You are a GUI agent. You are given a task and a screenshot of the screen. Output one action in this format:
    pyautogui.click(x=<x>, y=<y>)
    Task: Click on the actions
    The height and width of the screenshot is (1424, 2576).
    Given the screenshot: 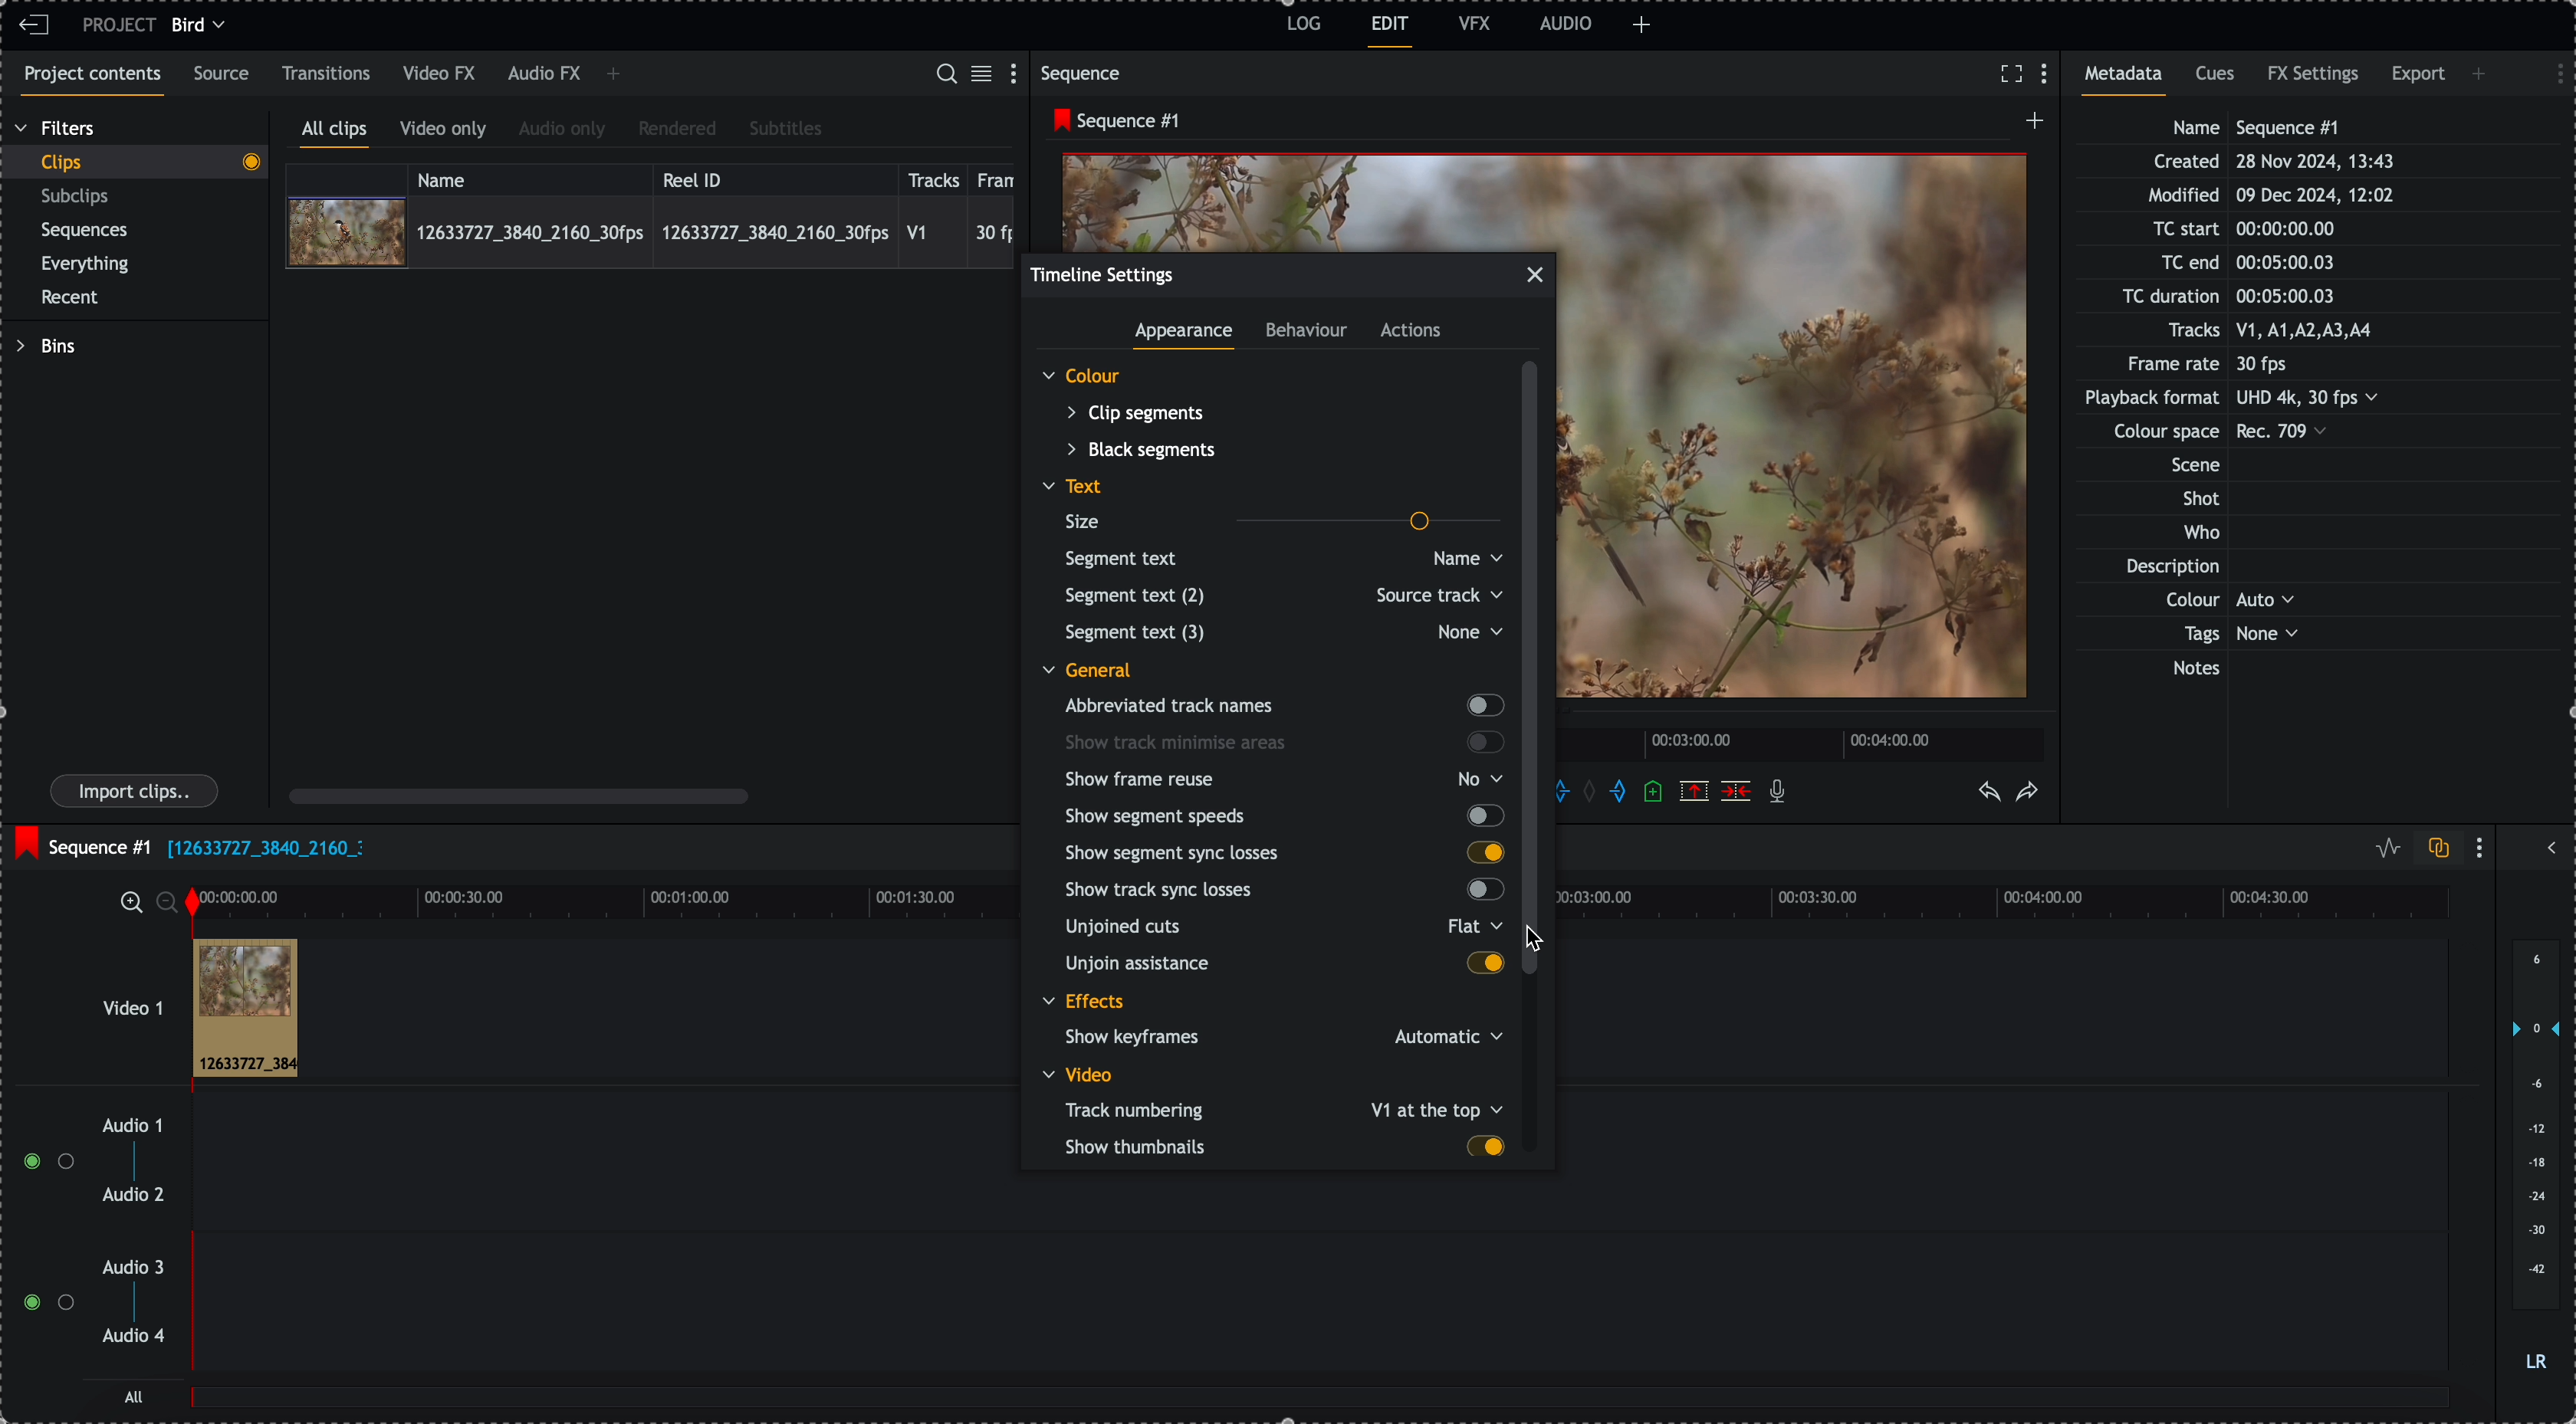 What is the action you would take?
    pyautogui.click(x=1412, y=332)
    